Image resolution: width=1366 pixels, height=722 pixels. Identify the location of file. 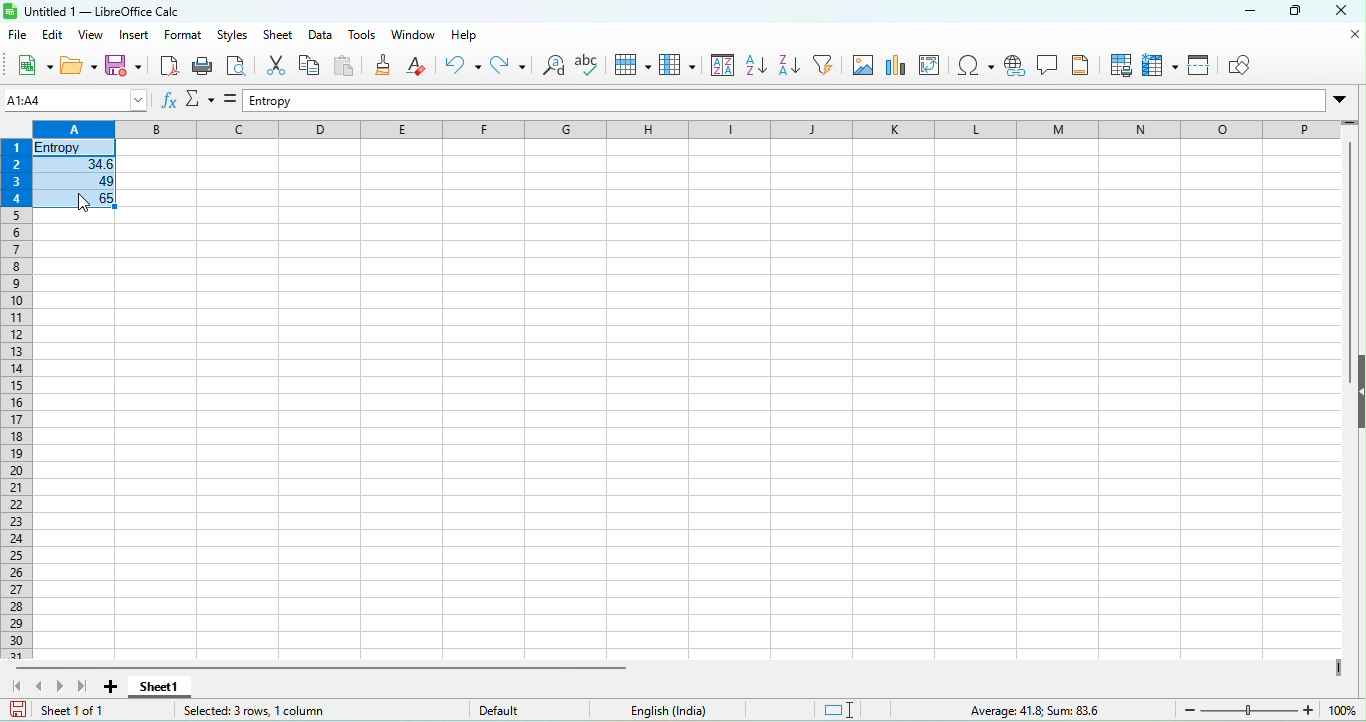
(18, 36).